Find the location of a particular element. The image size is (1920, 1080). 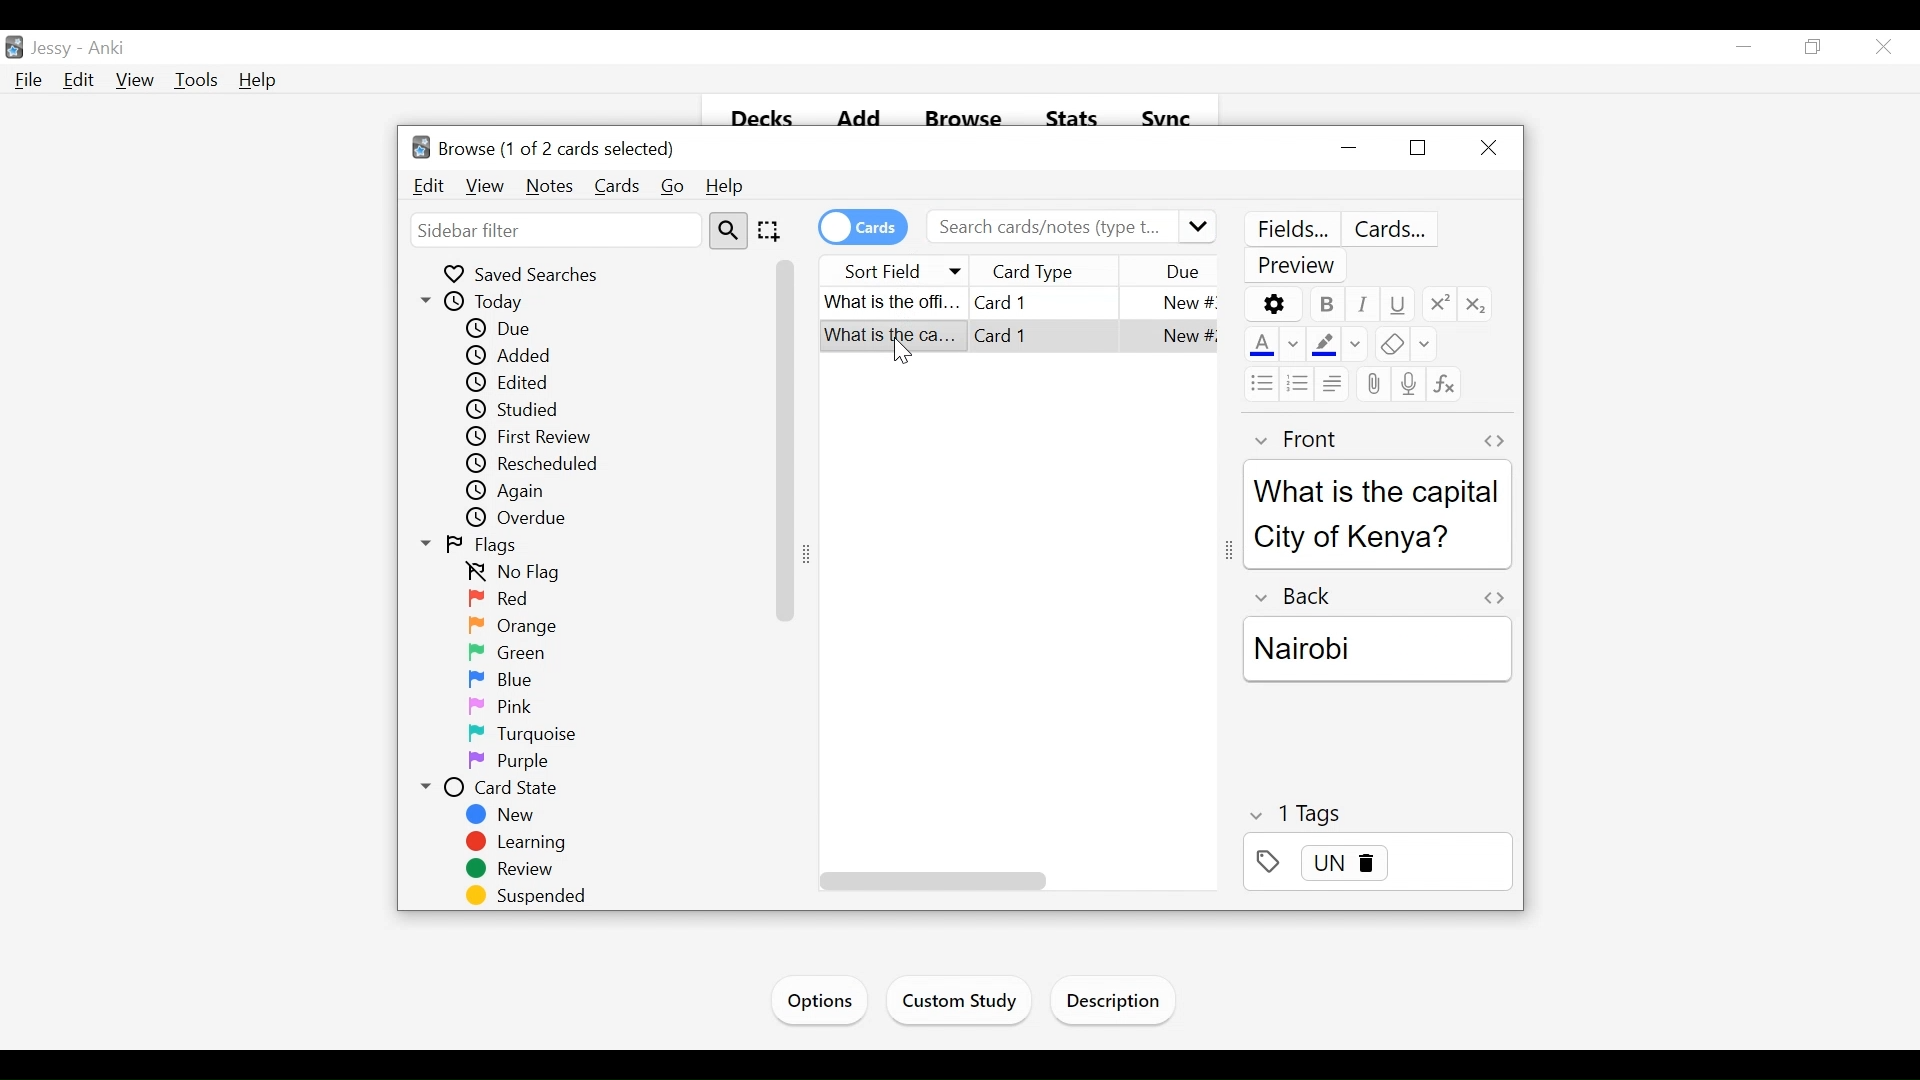

options is located at coordinates (1273, 304).